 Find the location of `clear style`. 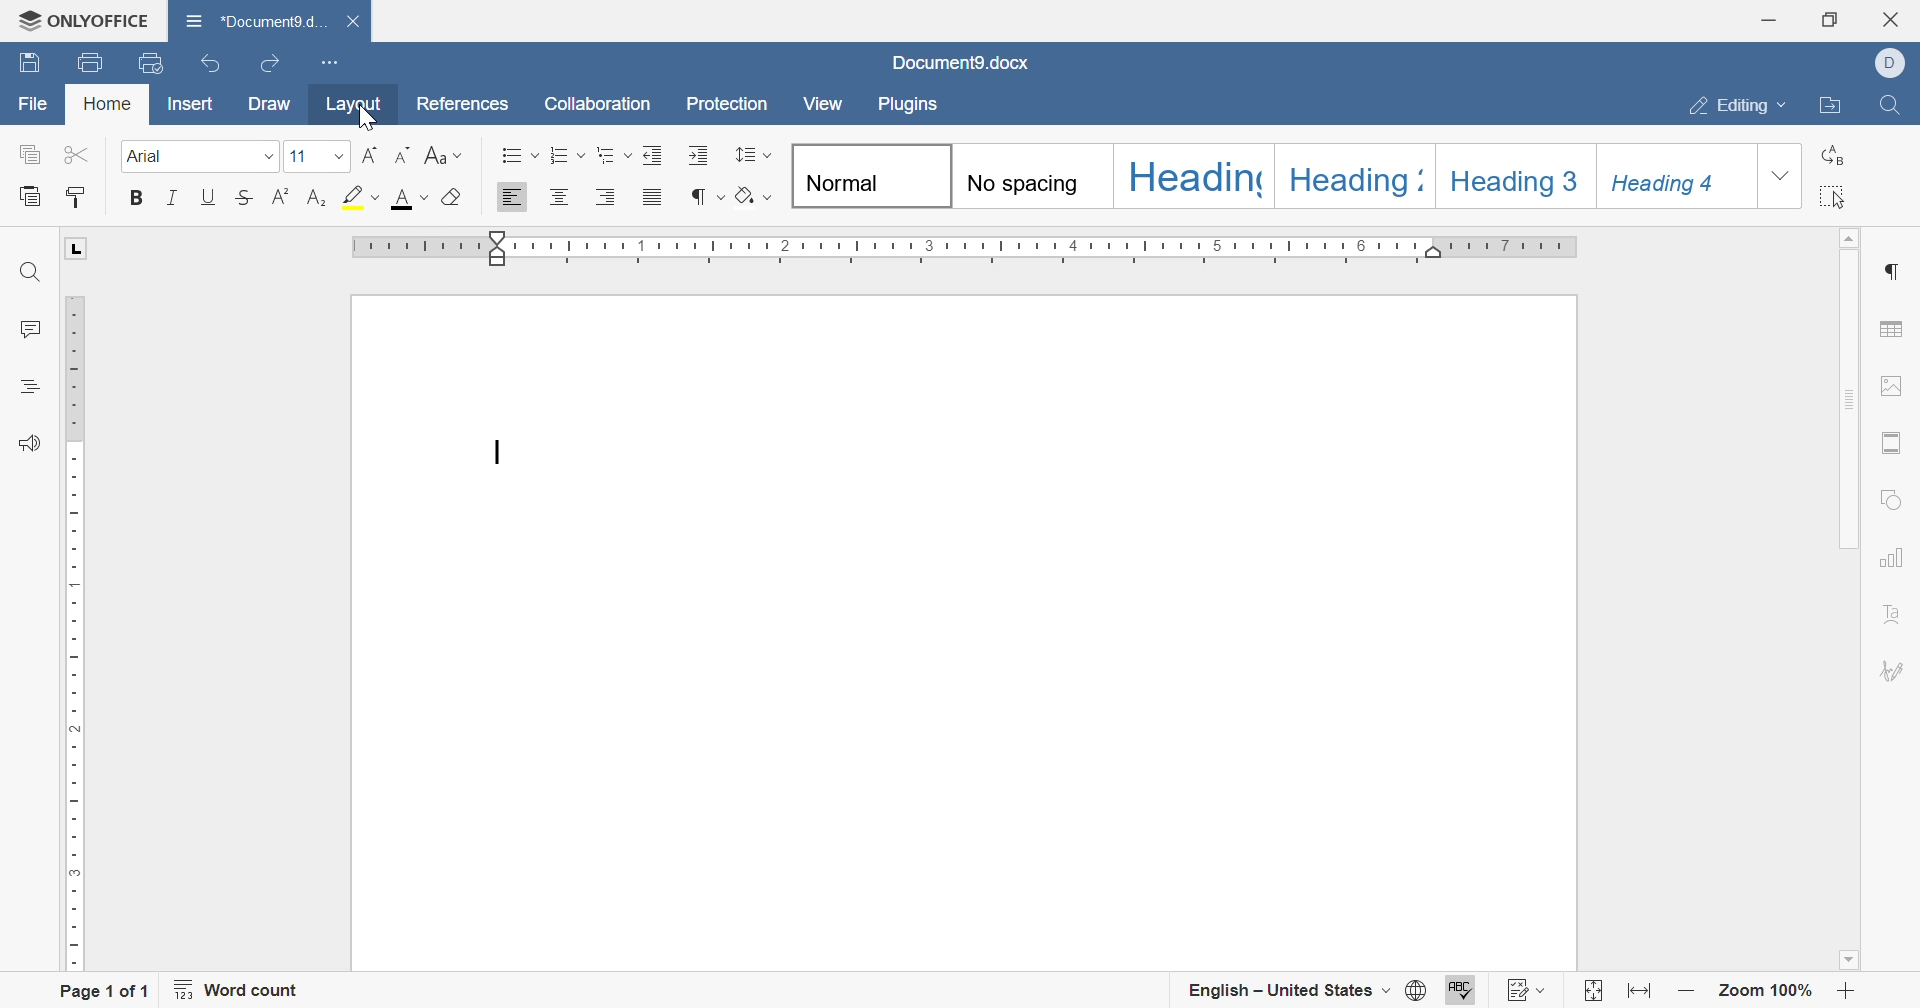

clear style is located at coordinates (453, 197).